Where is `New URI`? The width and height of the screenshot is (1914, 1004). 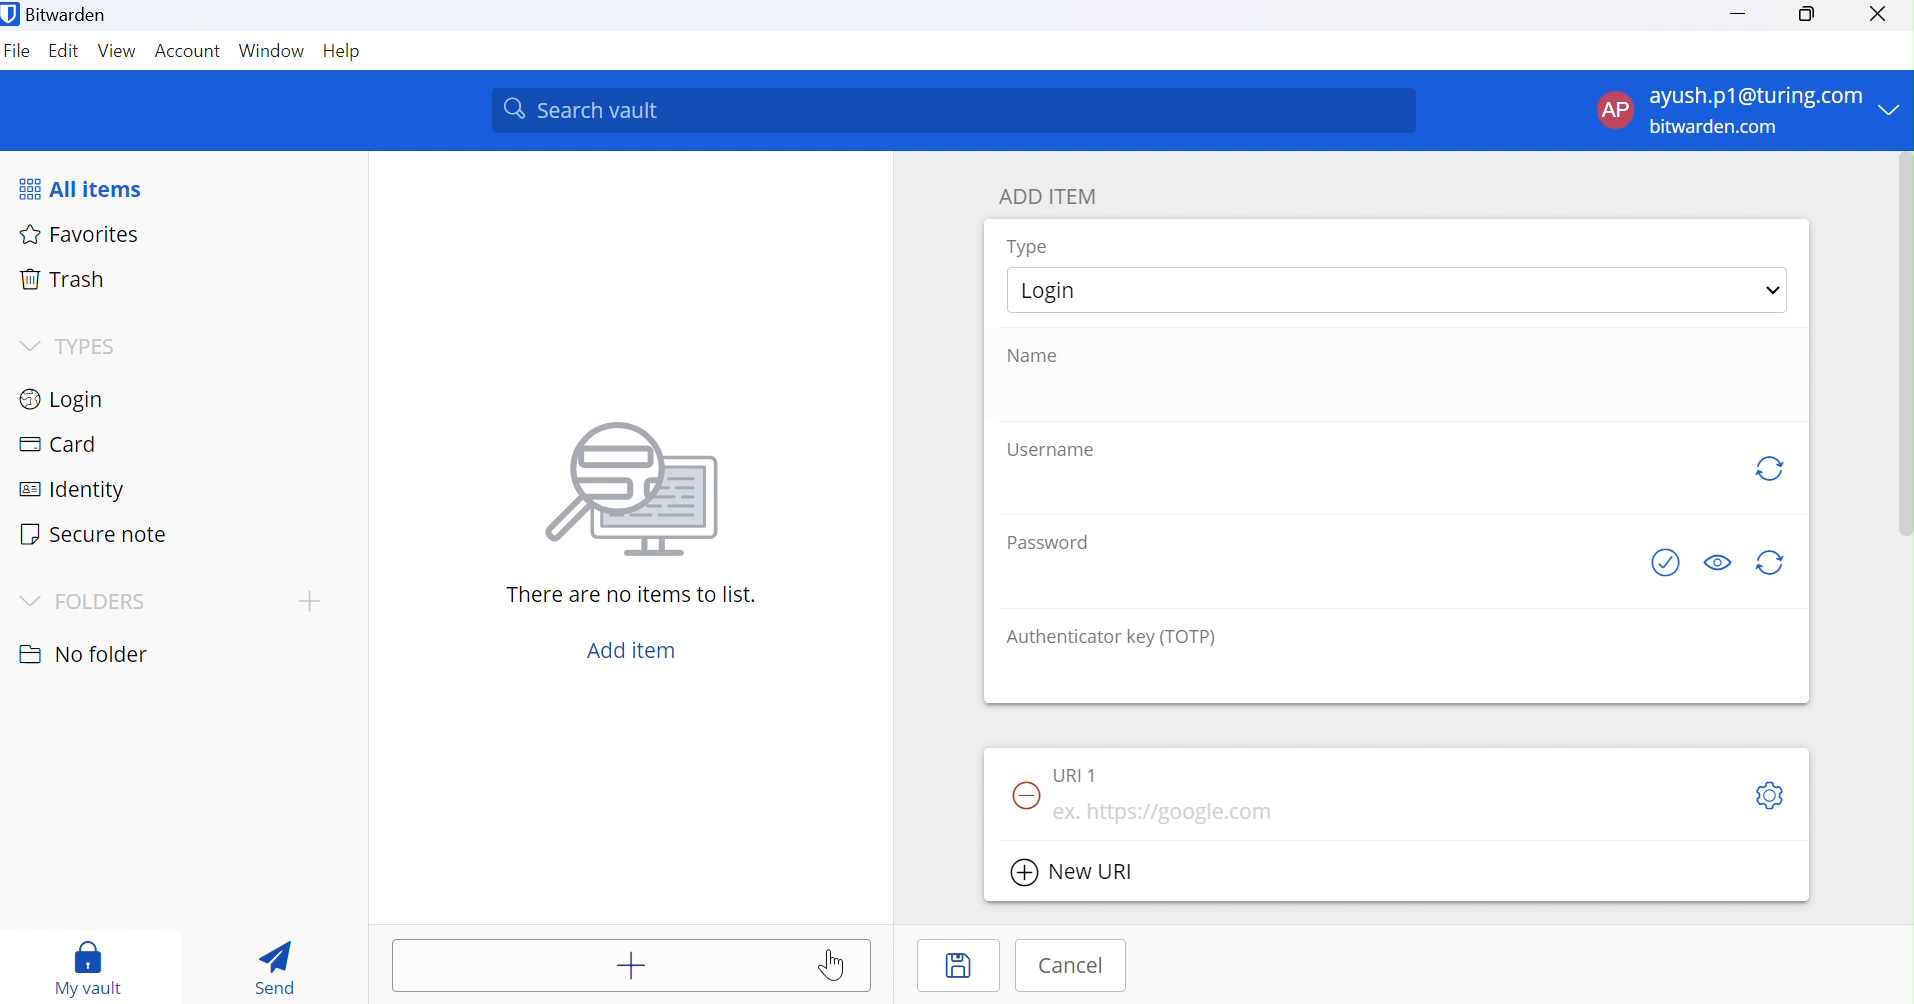
New URI is located at coordinates (1077, 873).